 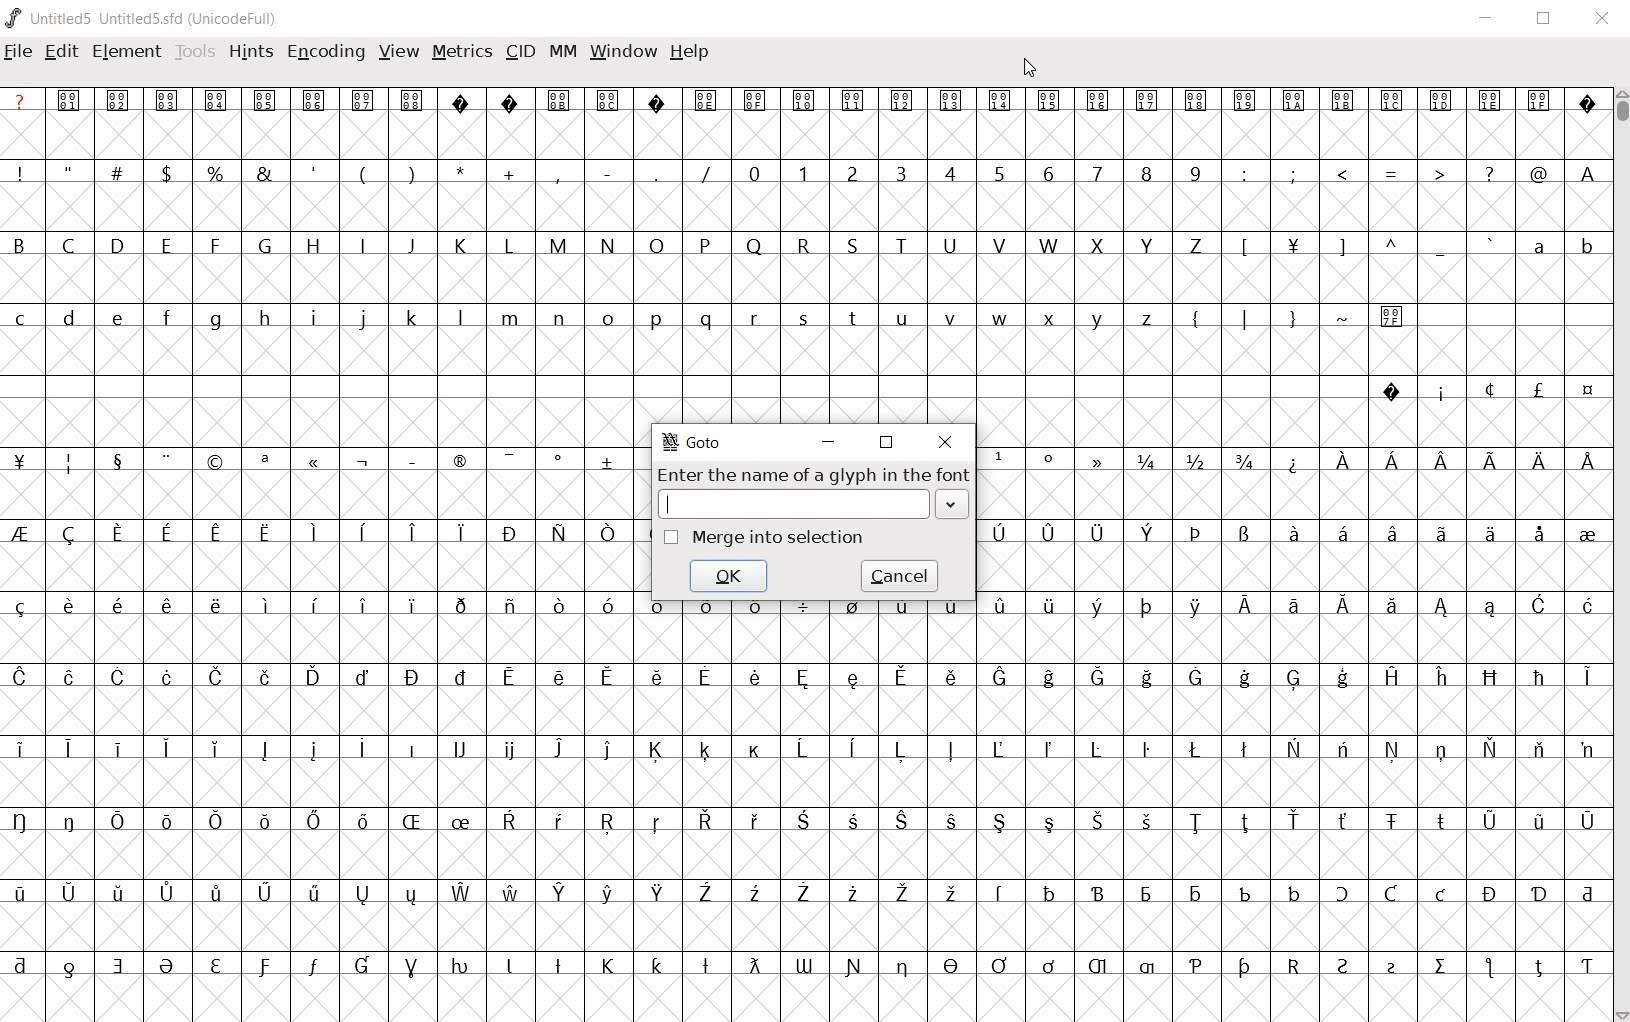 I want to click on Symbol, so click(x=166, y=535).